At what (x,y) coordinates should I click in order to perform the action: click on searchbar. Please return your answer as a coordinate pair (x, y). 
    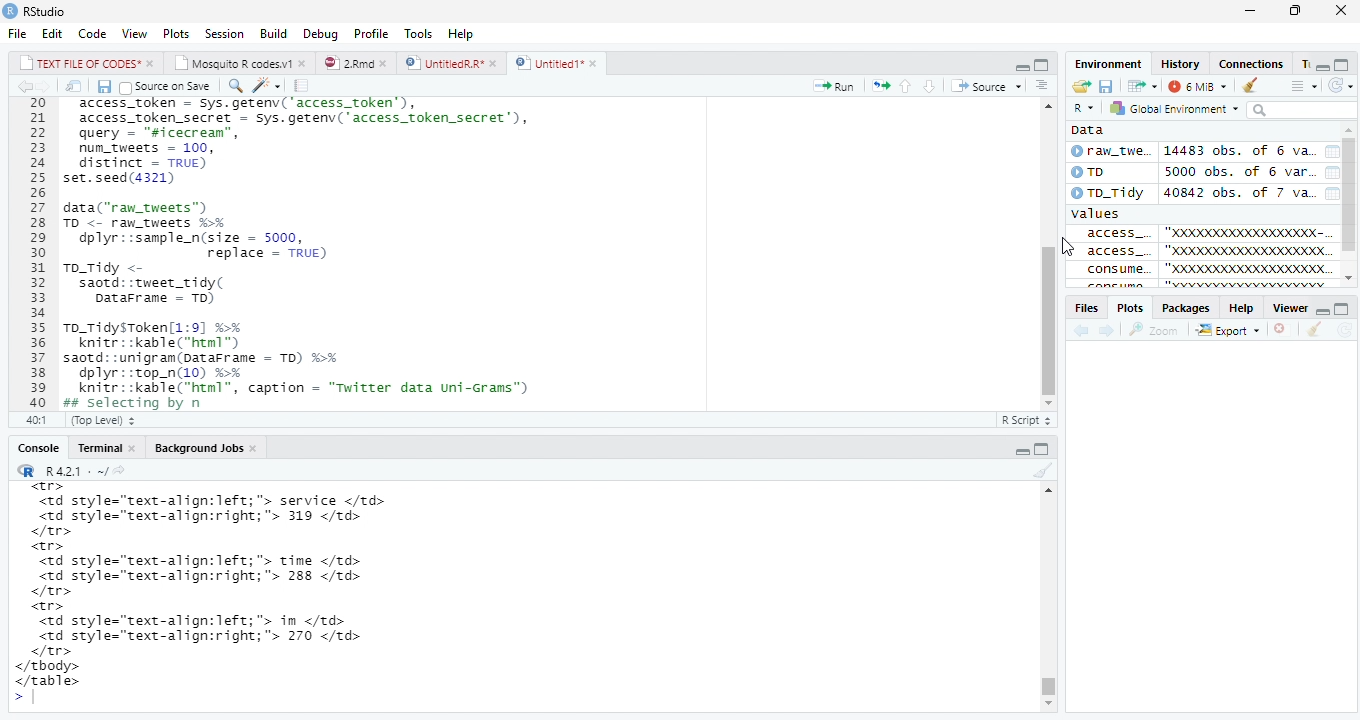
    Looking at the image, I should click on (1306, 111).